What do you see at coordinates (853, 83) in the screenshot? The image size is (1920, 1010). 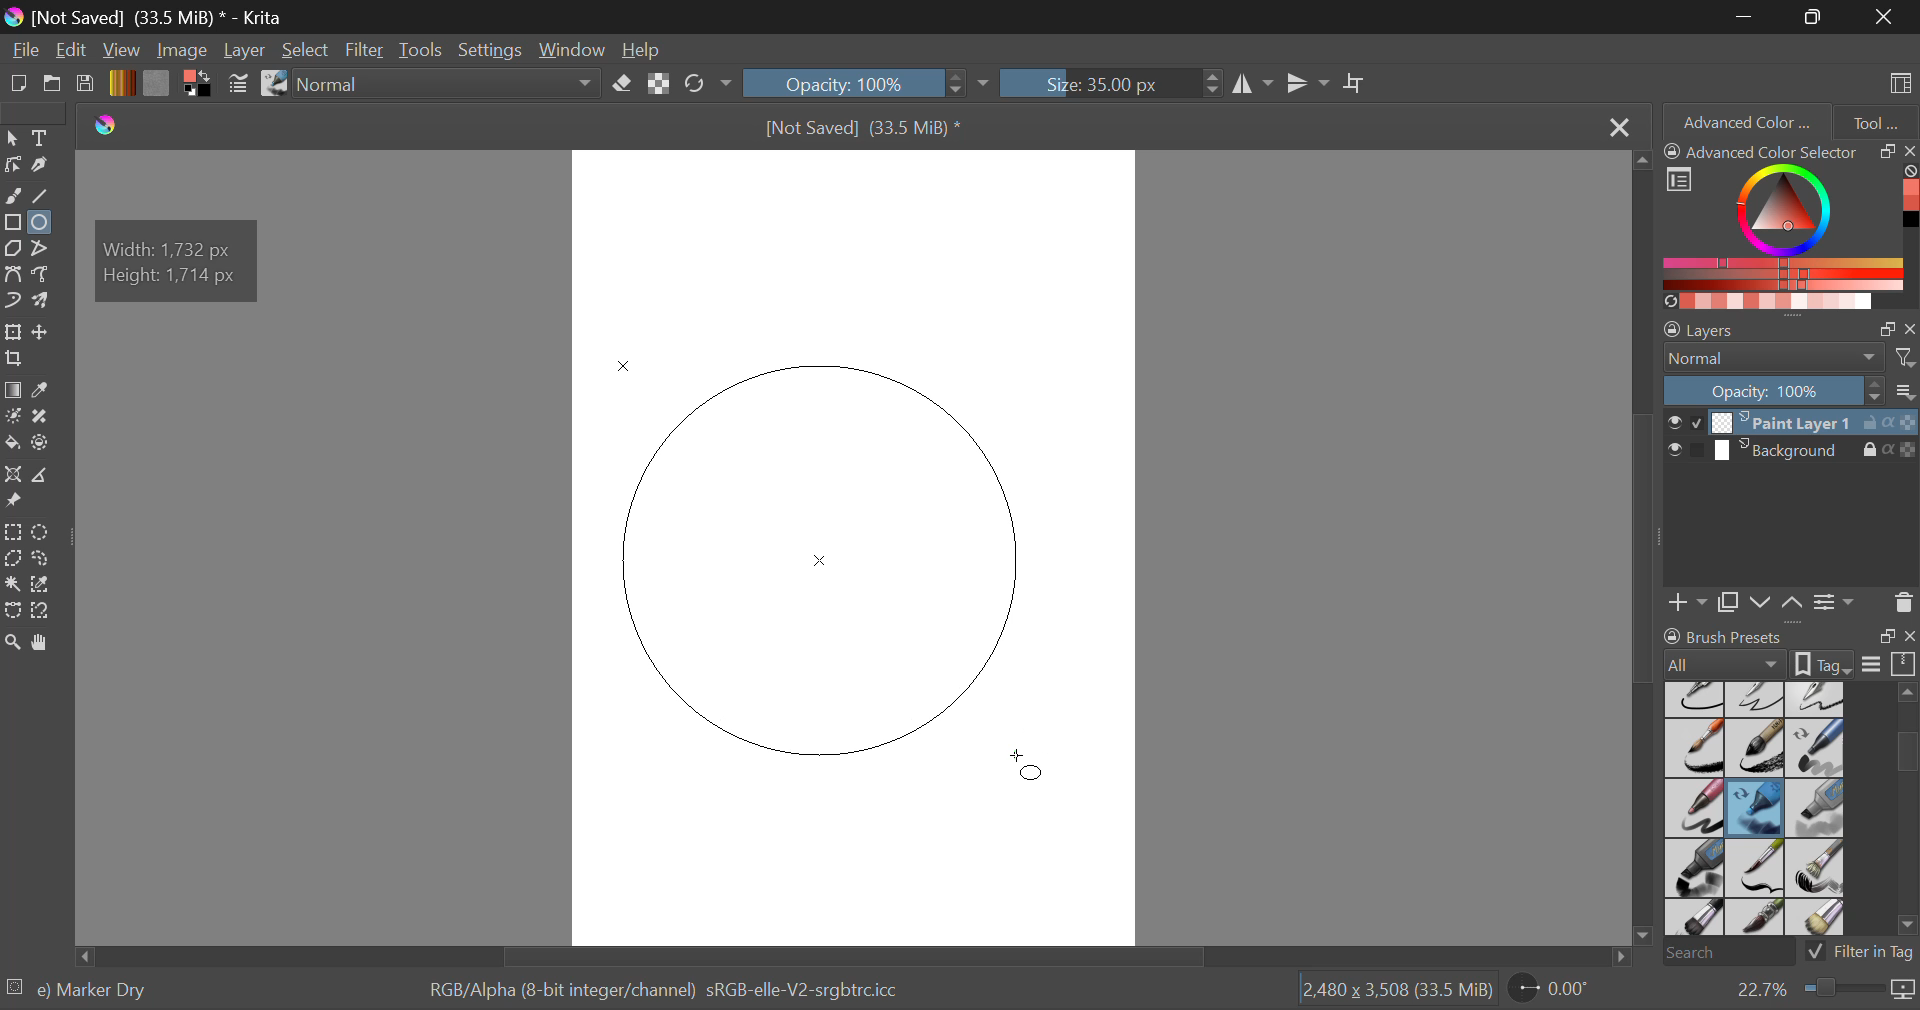 I see `Opacity 100%` at bounding box center [853, 83].